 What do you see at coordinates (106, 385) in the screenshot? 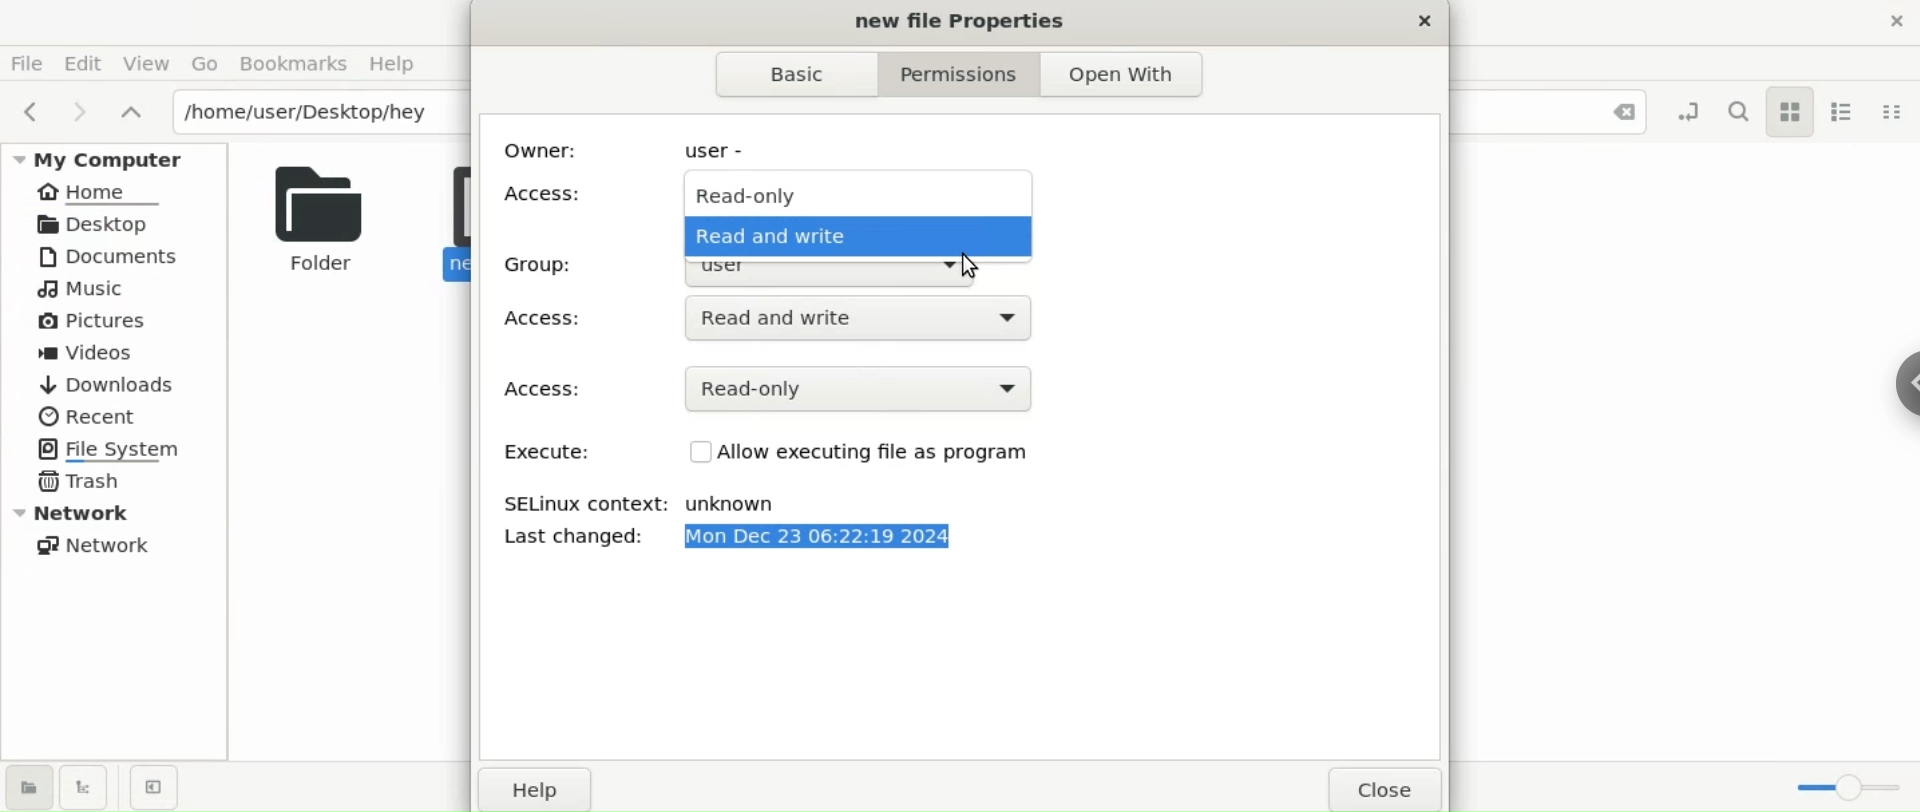
I see `Downloads` at bounding box center [106, 385].